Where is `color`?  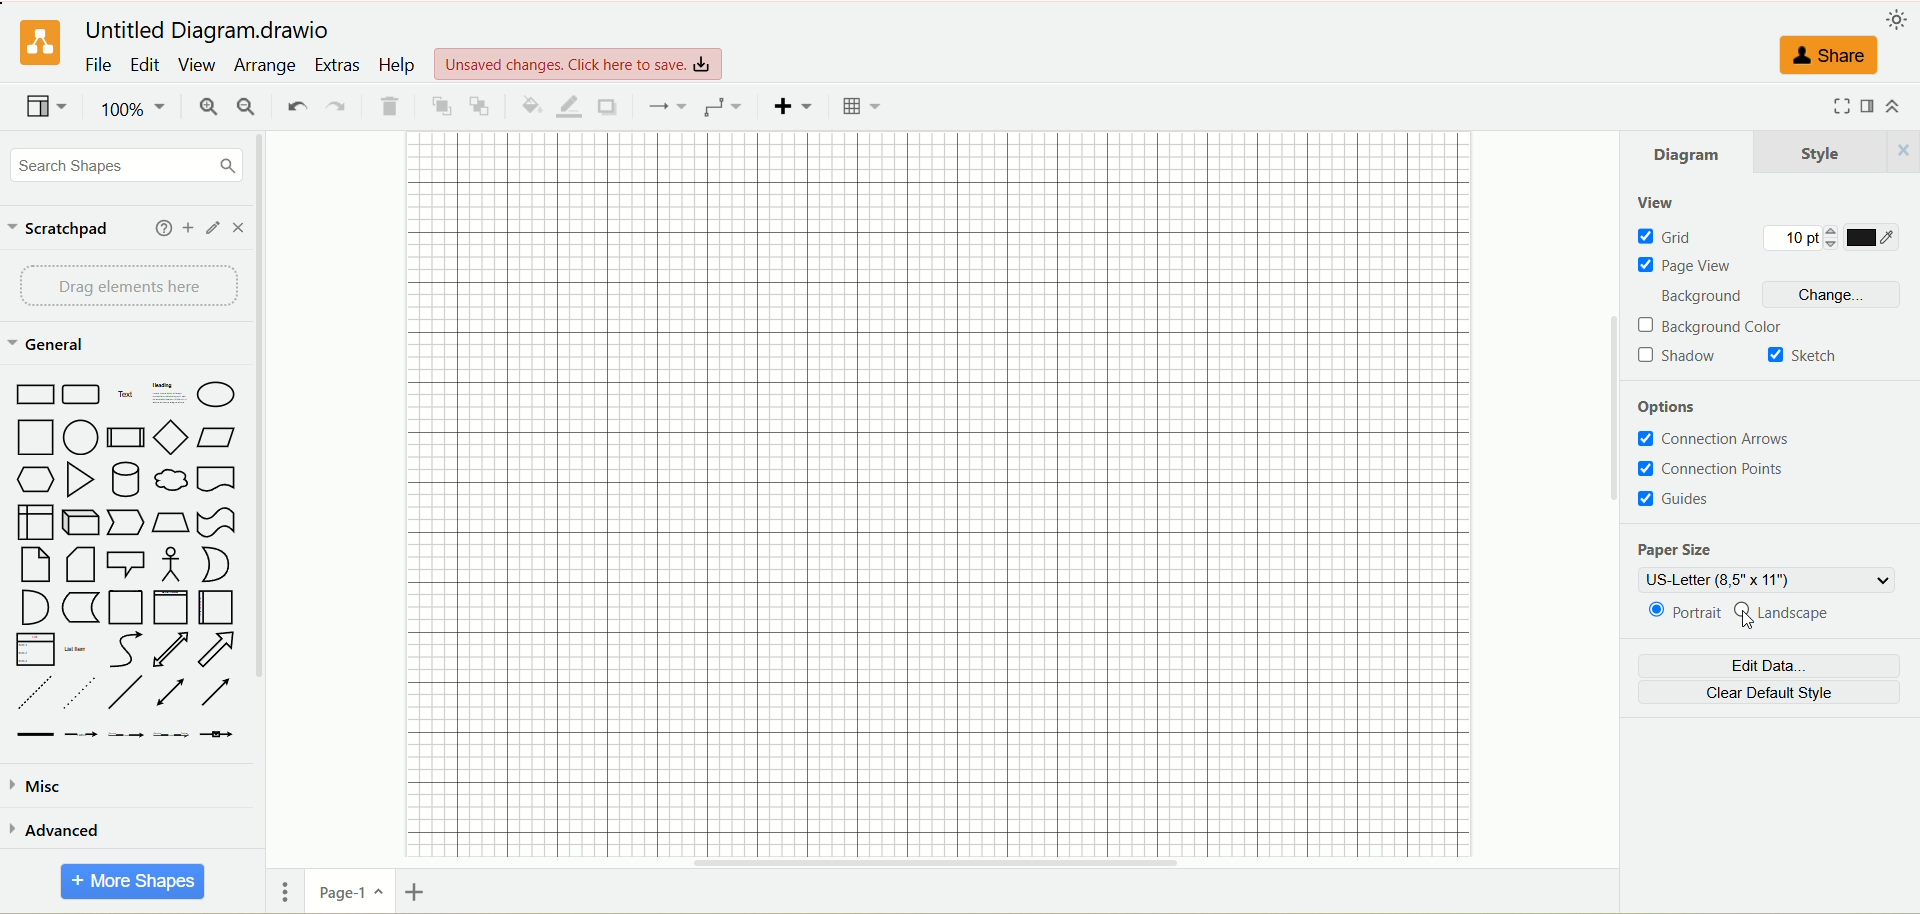 color is located at coordinates (1875, 238).